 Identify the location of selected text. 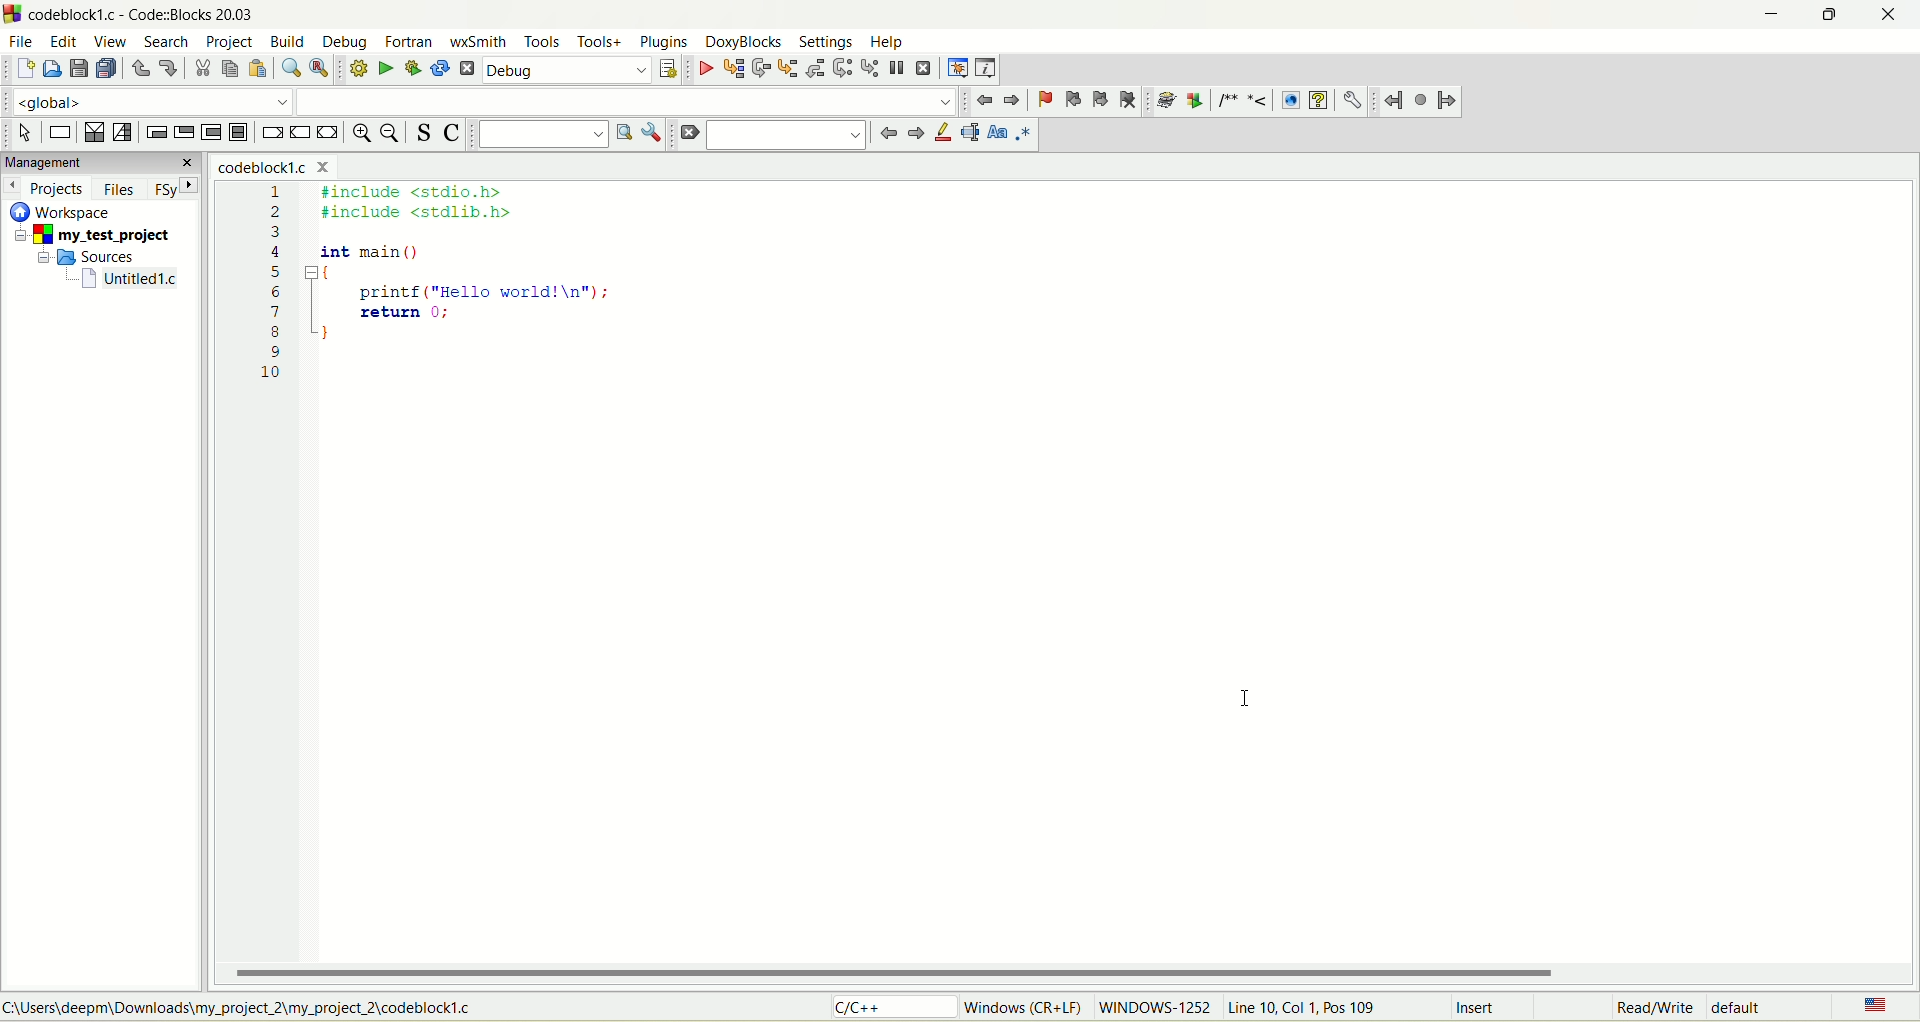
(970, 134).